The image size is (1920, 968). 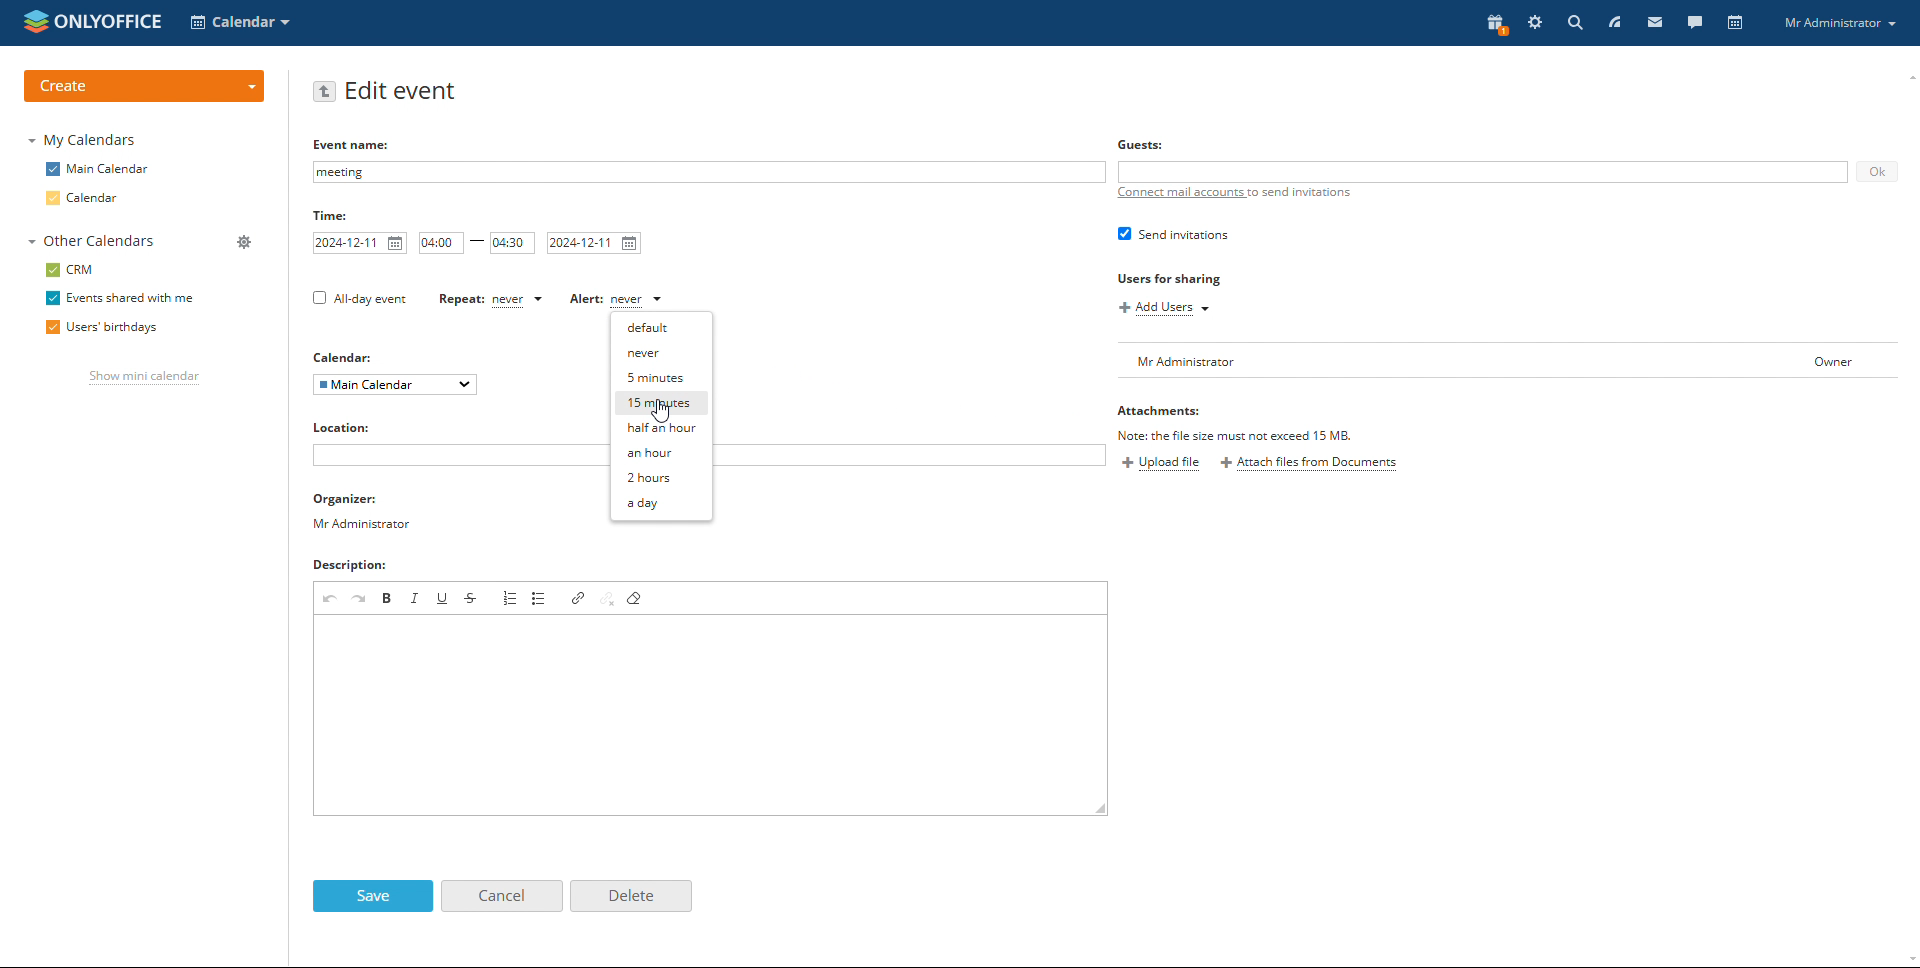 I want to click on user list, so click(x=1512, y=360).